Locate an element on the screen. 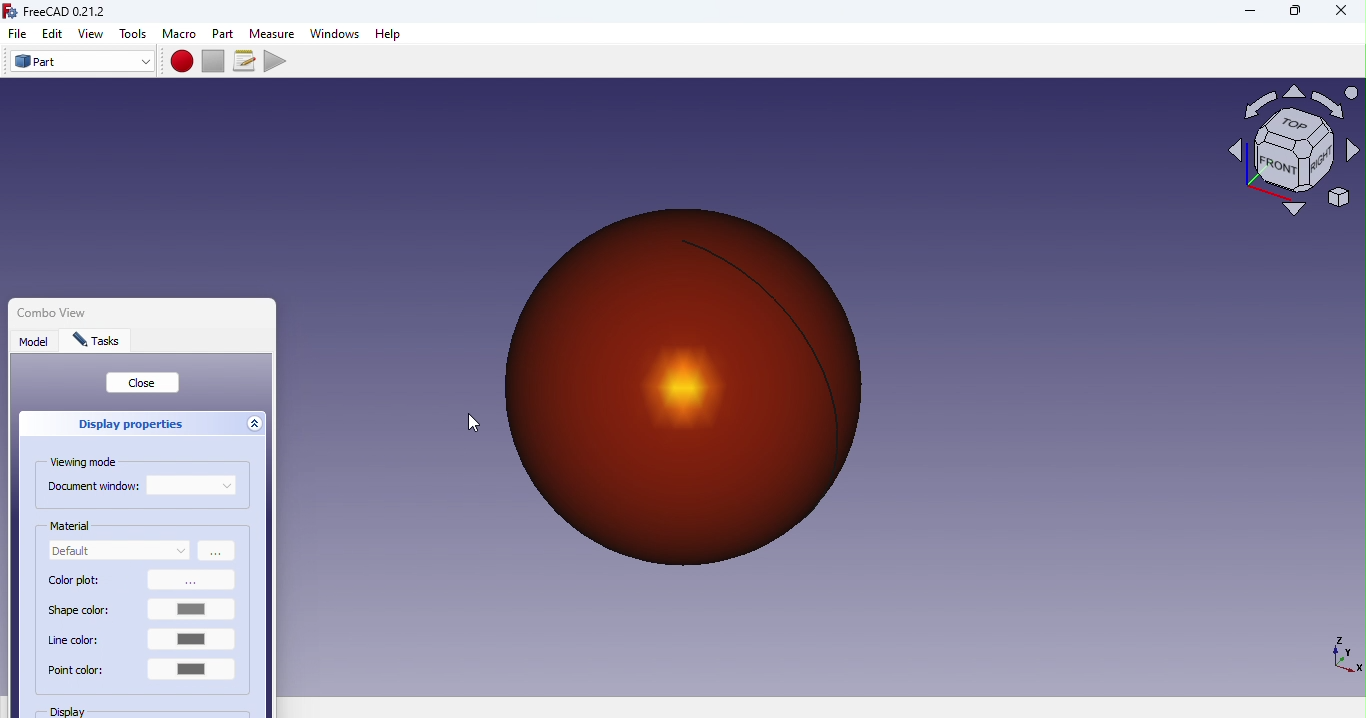 This screenshot has width=1366, height=718. Document window is located at coordinates (93, 488).